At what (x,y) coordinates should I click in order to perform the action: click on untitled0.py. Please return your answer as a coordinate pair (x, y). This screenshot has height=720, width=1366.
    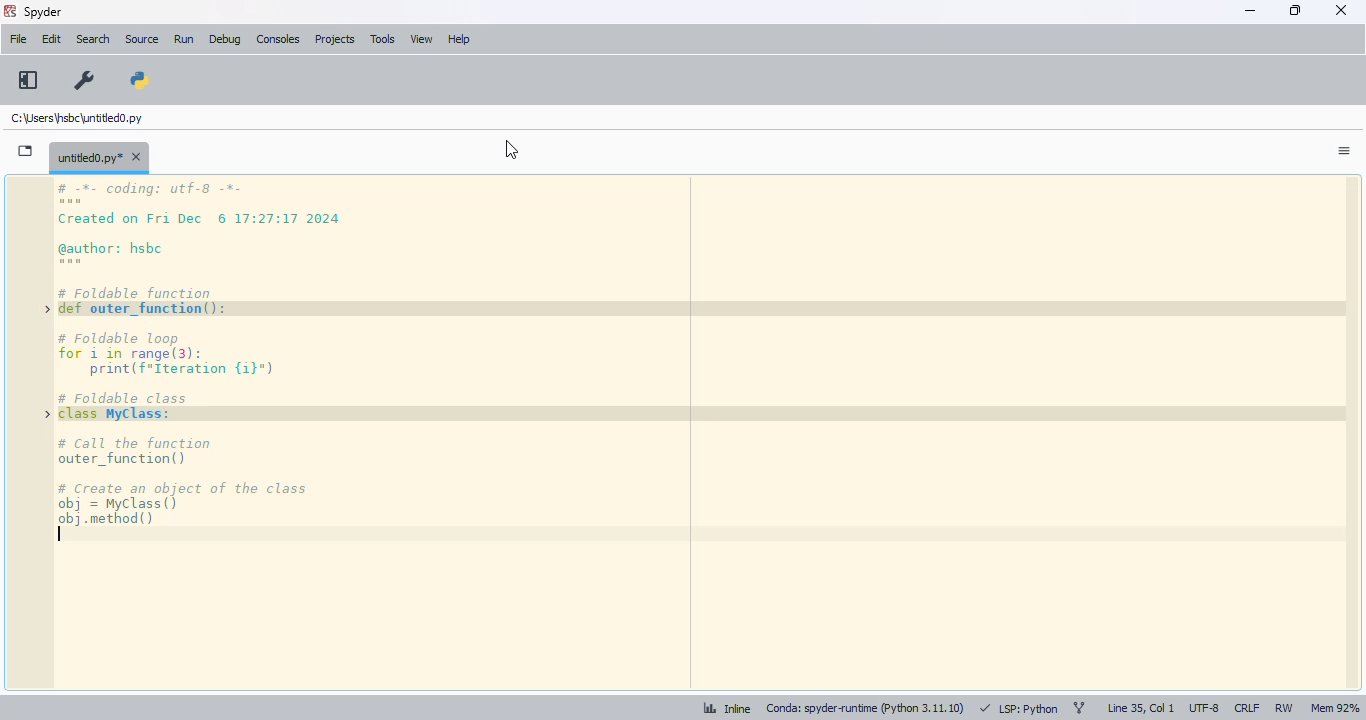
    Looking at the image, I should click on (99, 156).